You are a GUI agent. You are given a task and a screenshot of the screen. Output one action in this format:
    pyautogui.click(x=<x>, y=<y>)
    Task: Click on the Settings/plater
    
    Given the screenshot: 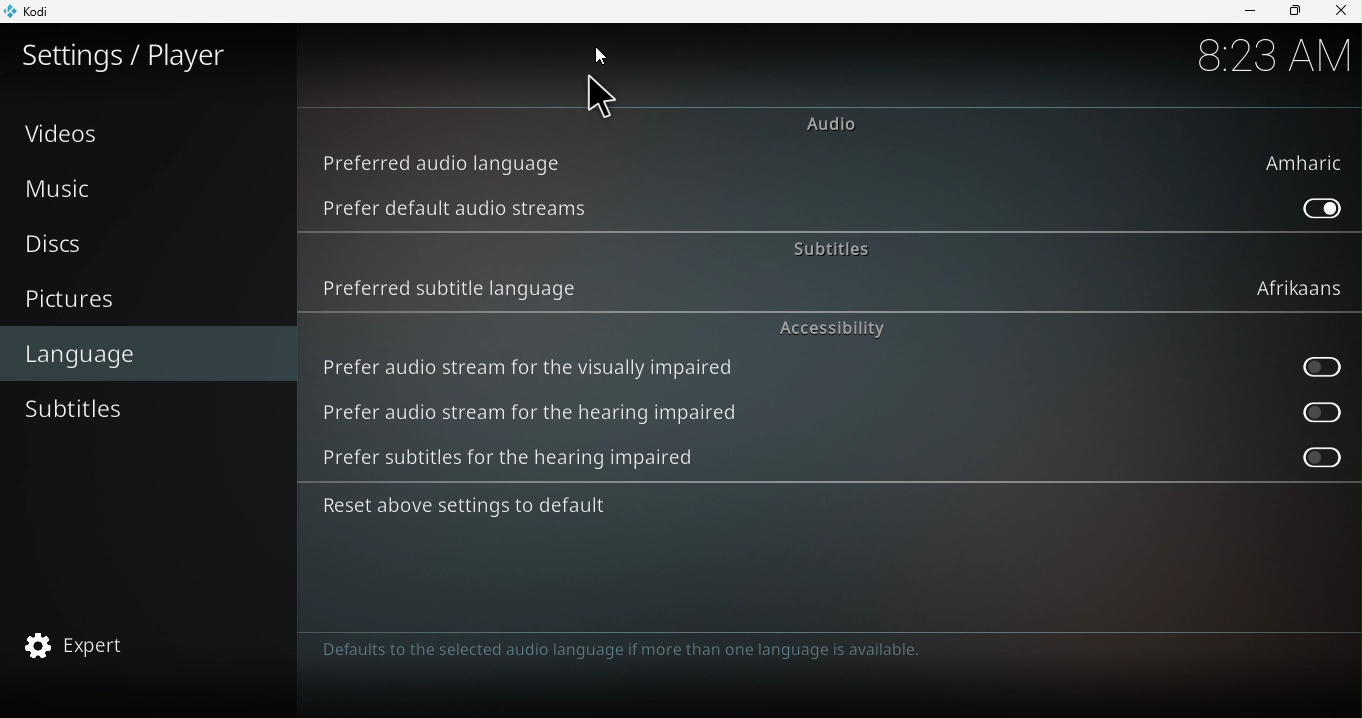 What is the action you would take?
    pyautogui.click(x=127, y=55)
    